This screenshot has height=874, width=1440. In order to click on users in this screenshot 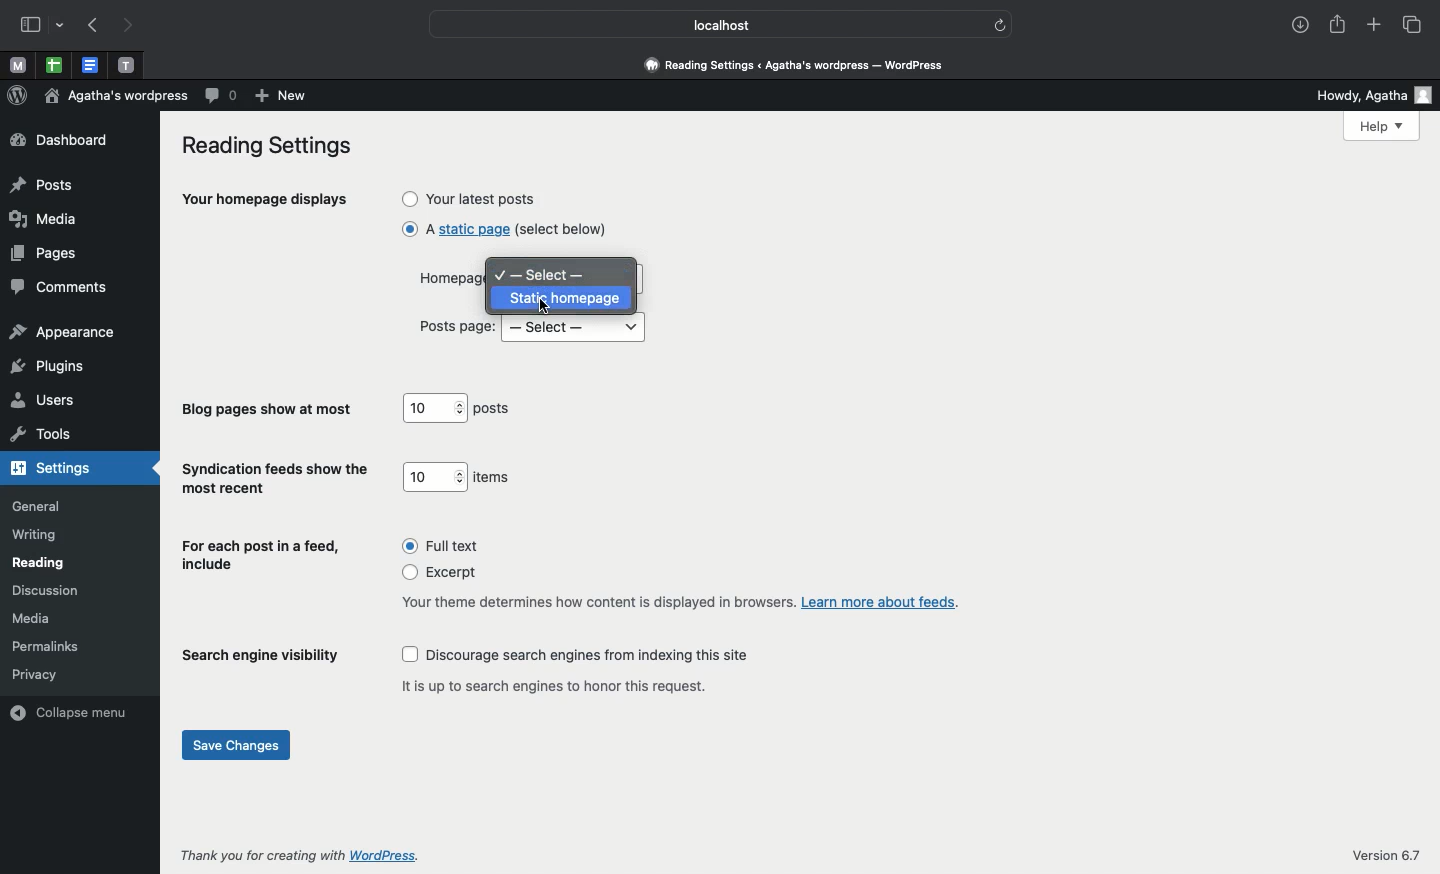, I will do `click(44, 402)`.